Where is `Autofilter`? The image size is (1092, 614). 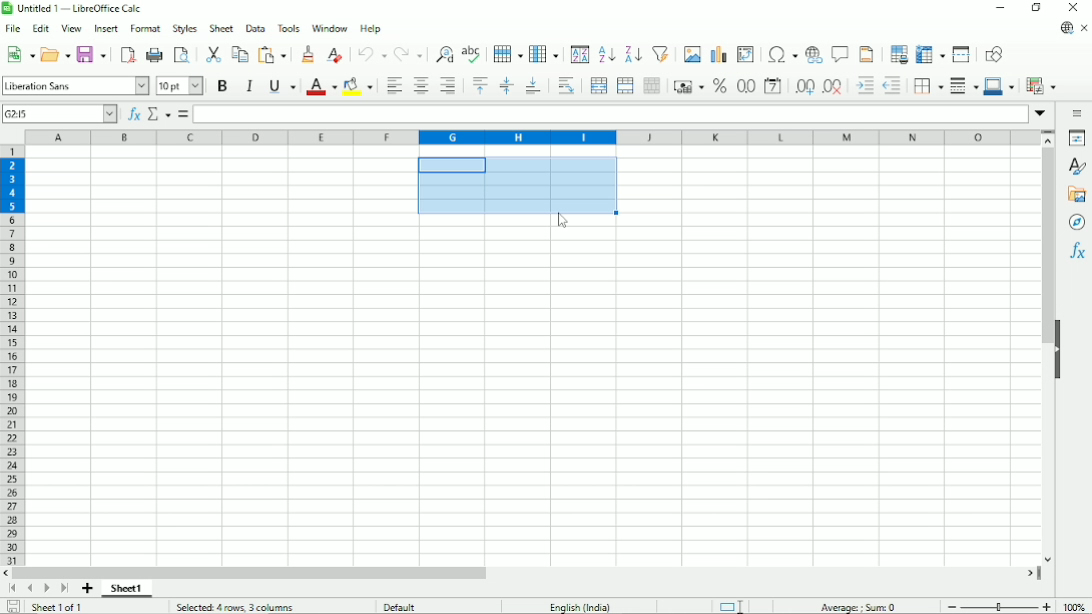
Autofilter is located at coordinates (660, 53).